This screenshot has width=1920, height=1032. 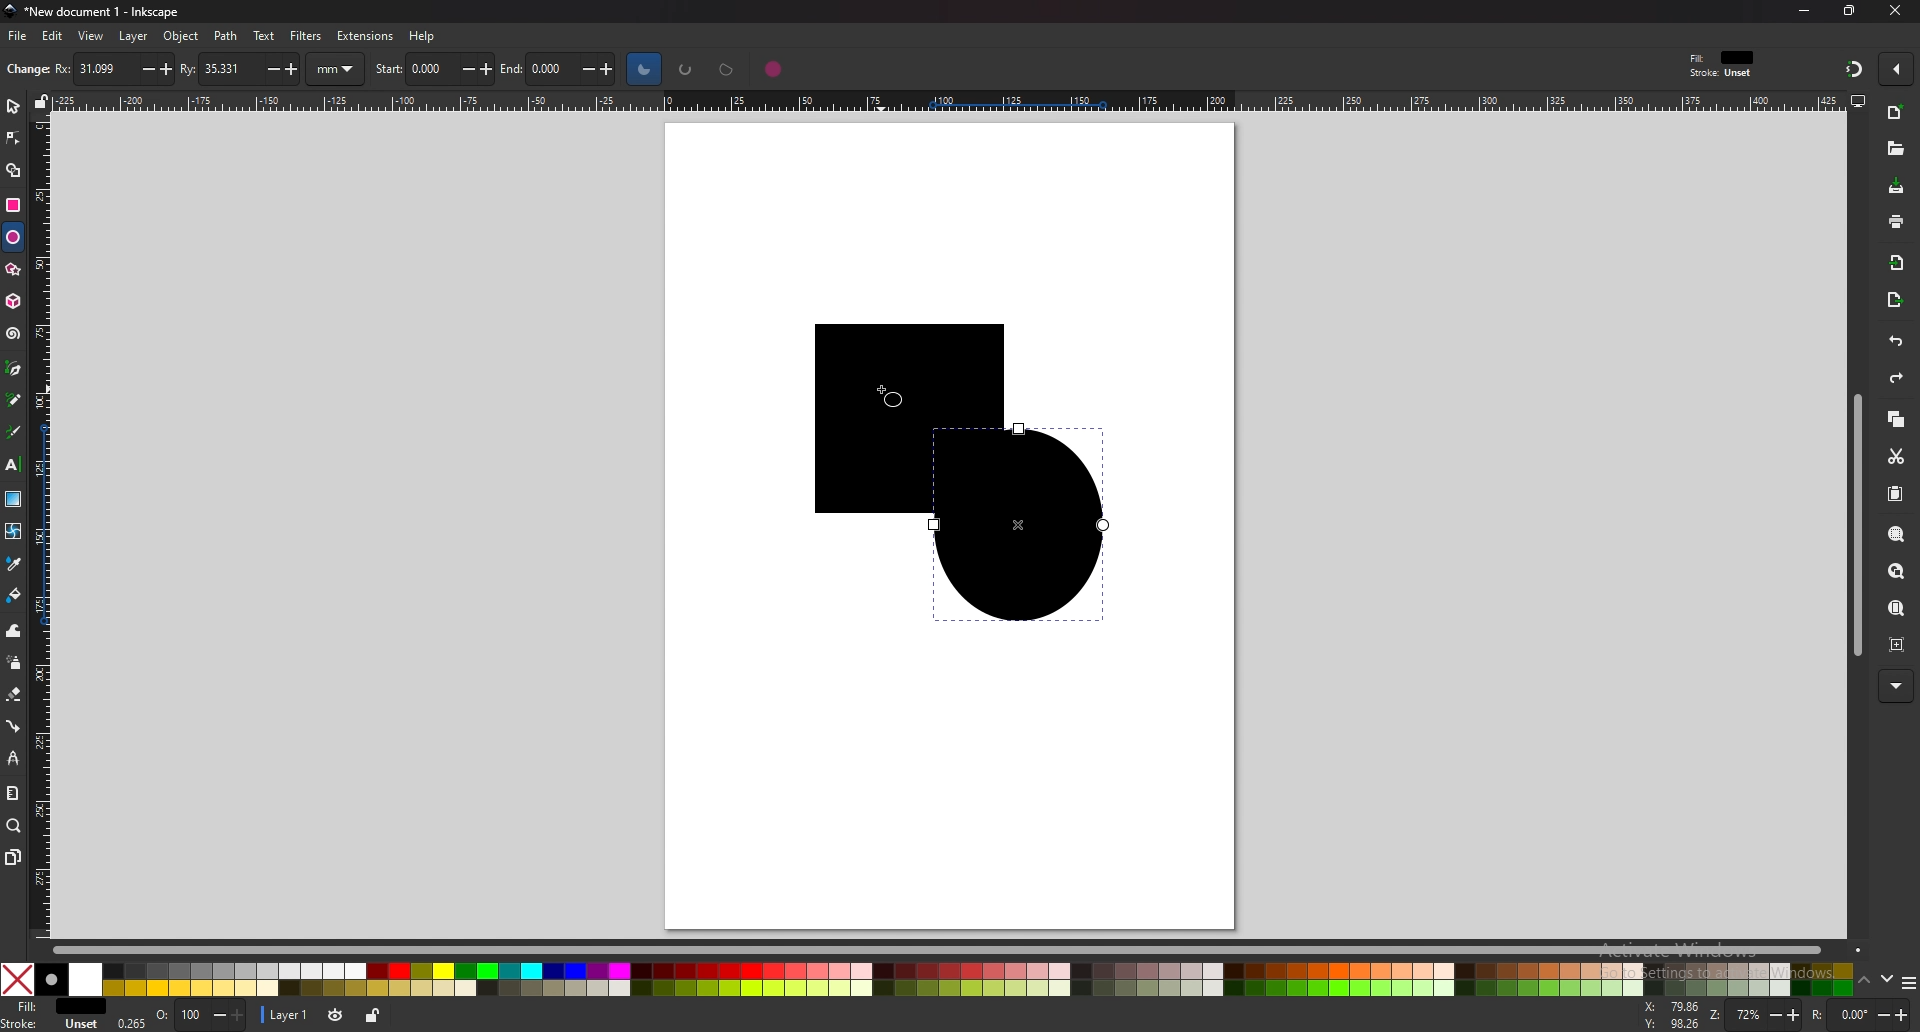 What do you see at coordinates (14, 530) in the screenshot?
I see `mesh` at bounding box center [14, 530].